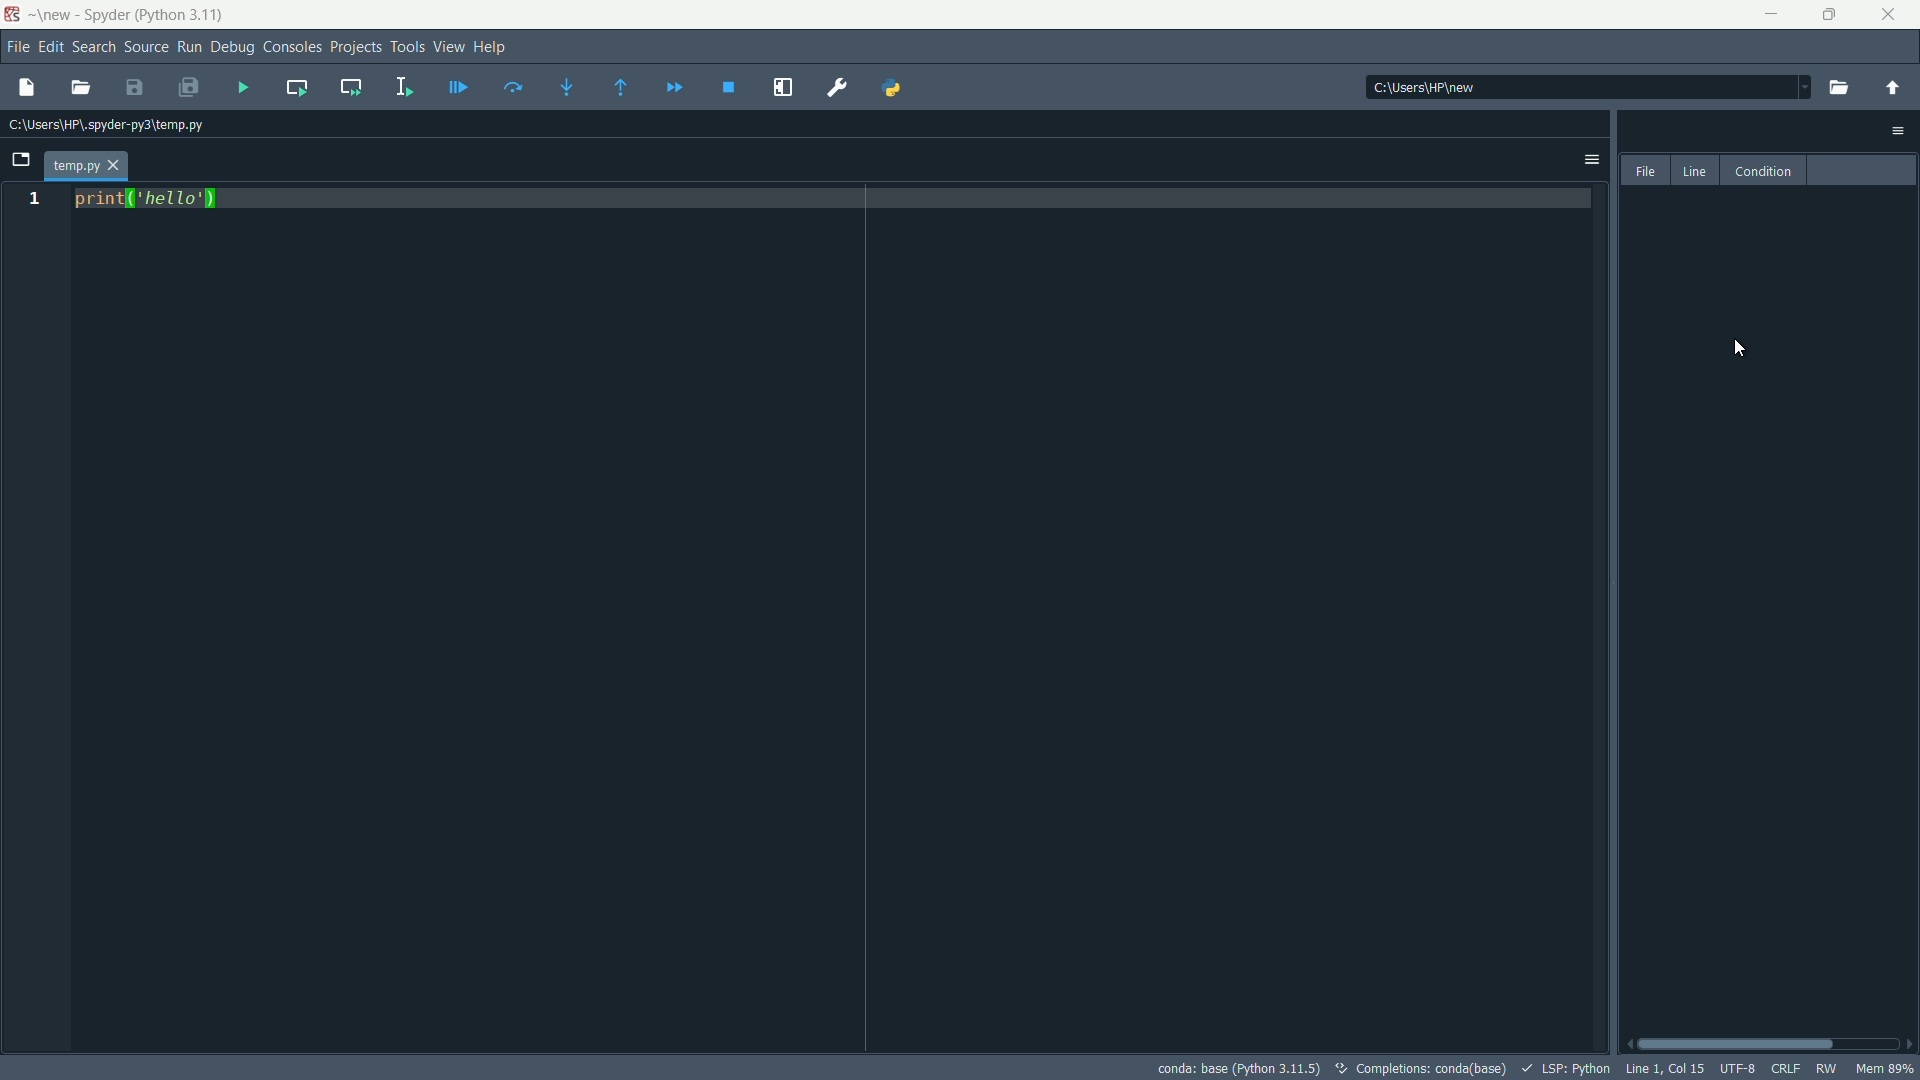 Image resolution: width=1920 pixels, height=1080 pixels. I want to click on view menu, so click(447, 48).